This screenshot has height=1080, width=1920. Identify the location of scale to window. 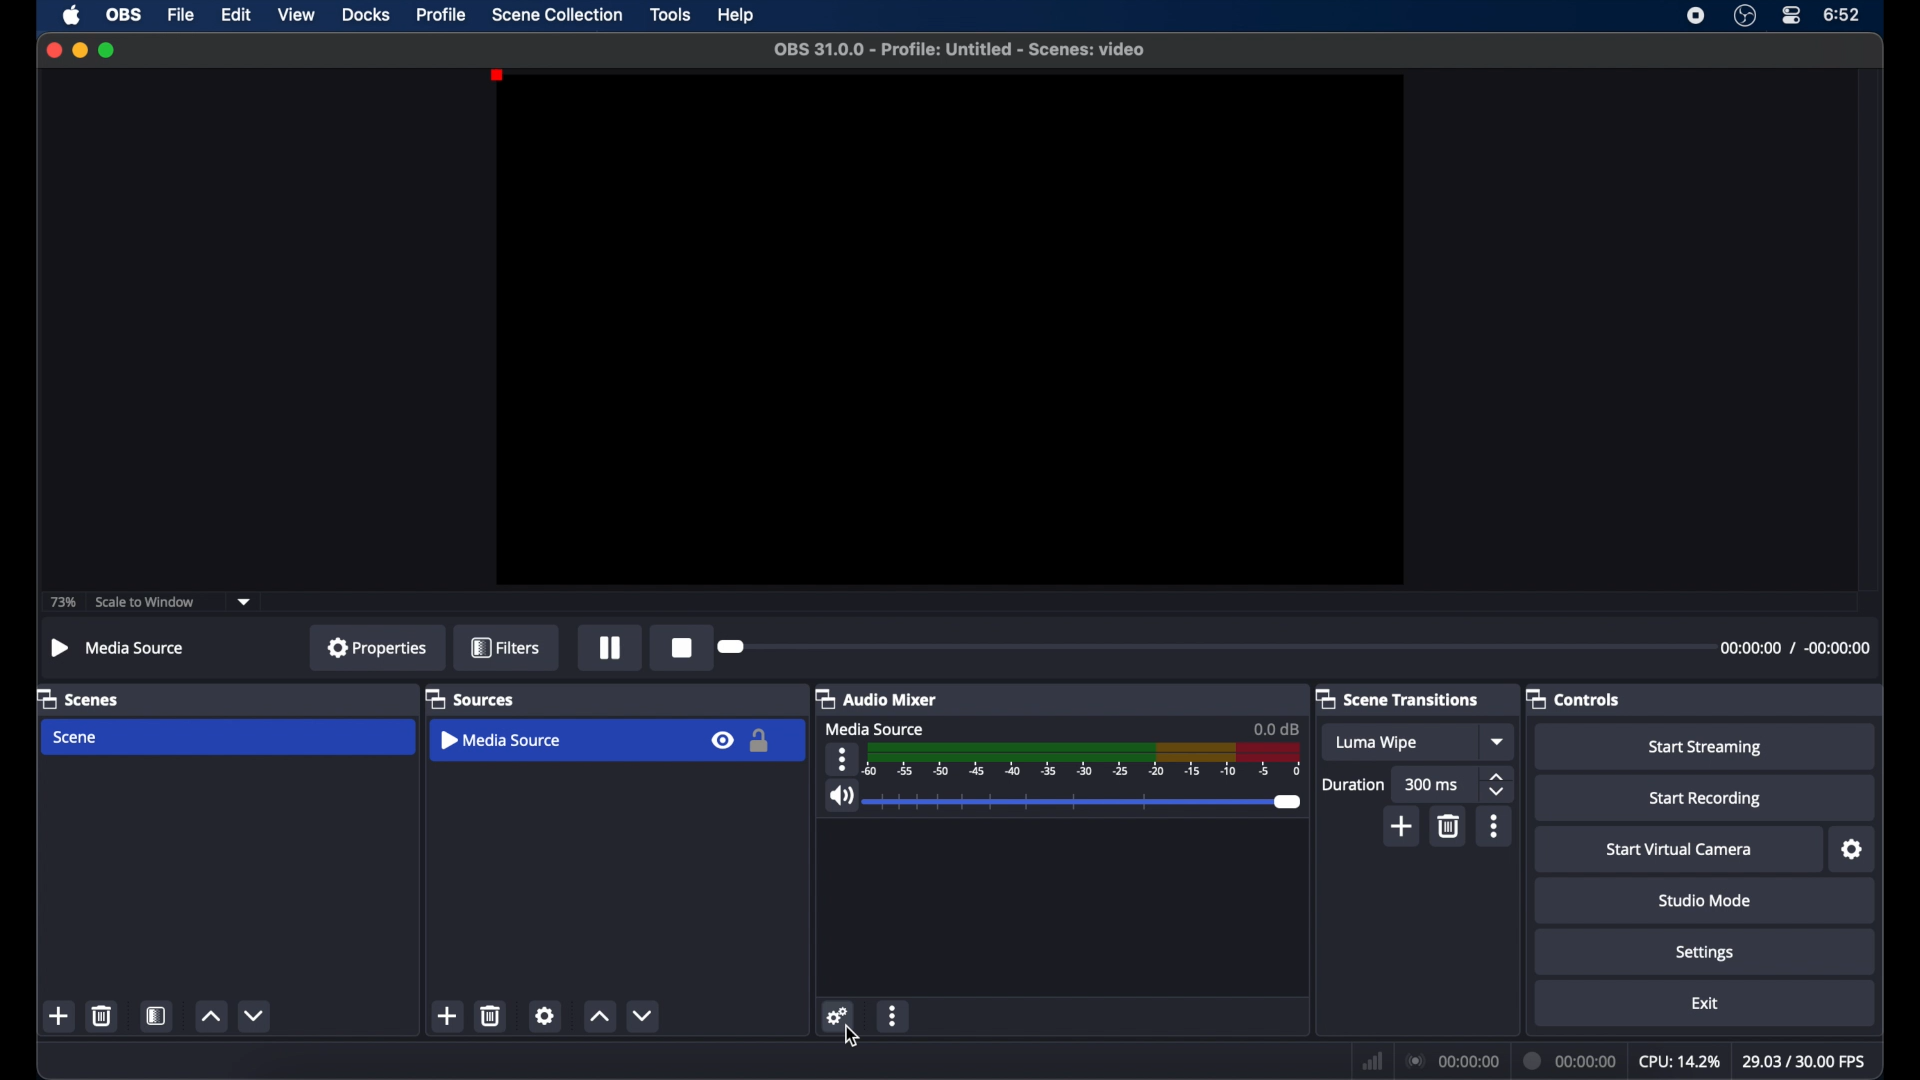
(144, 602).